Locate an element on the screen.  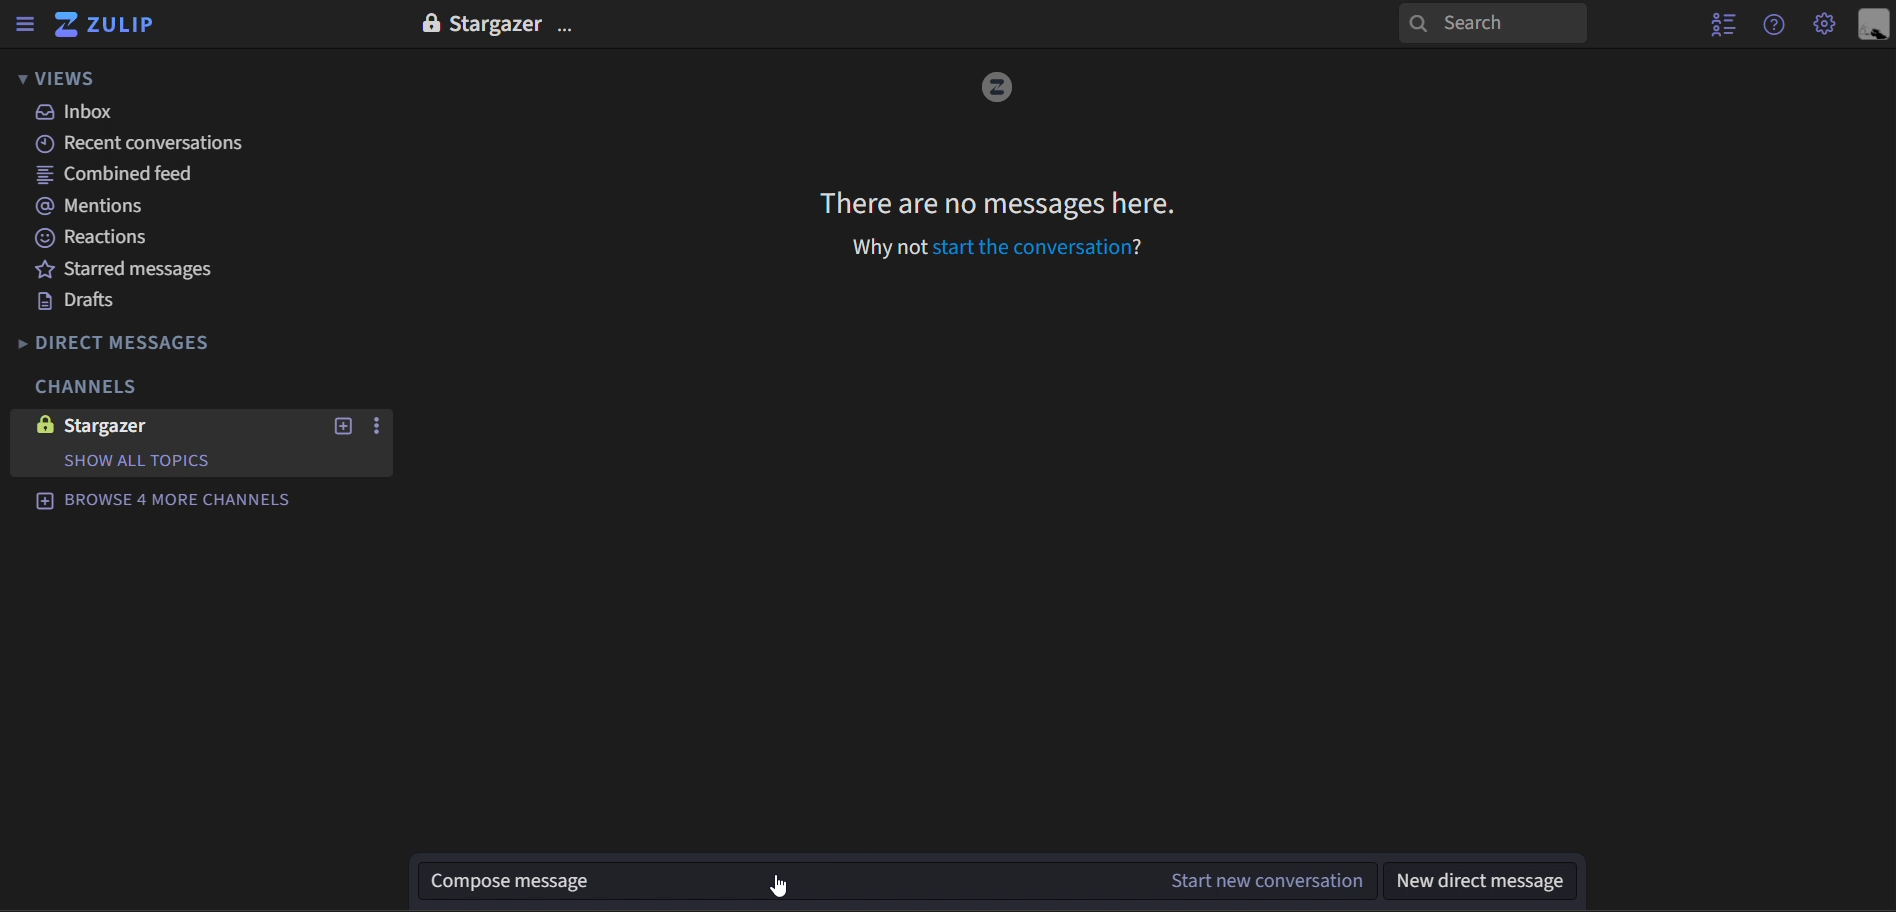
cursor is located at coordinates (786, 885).